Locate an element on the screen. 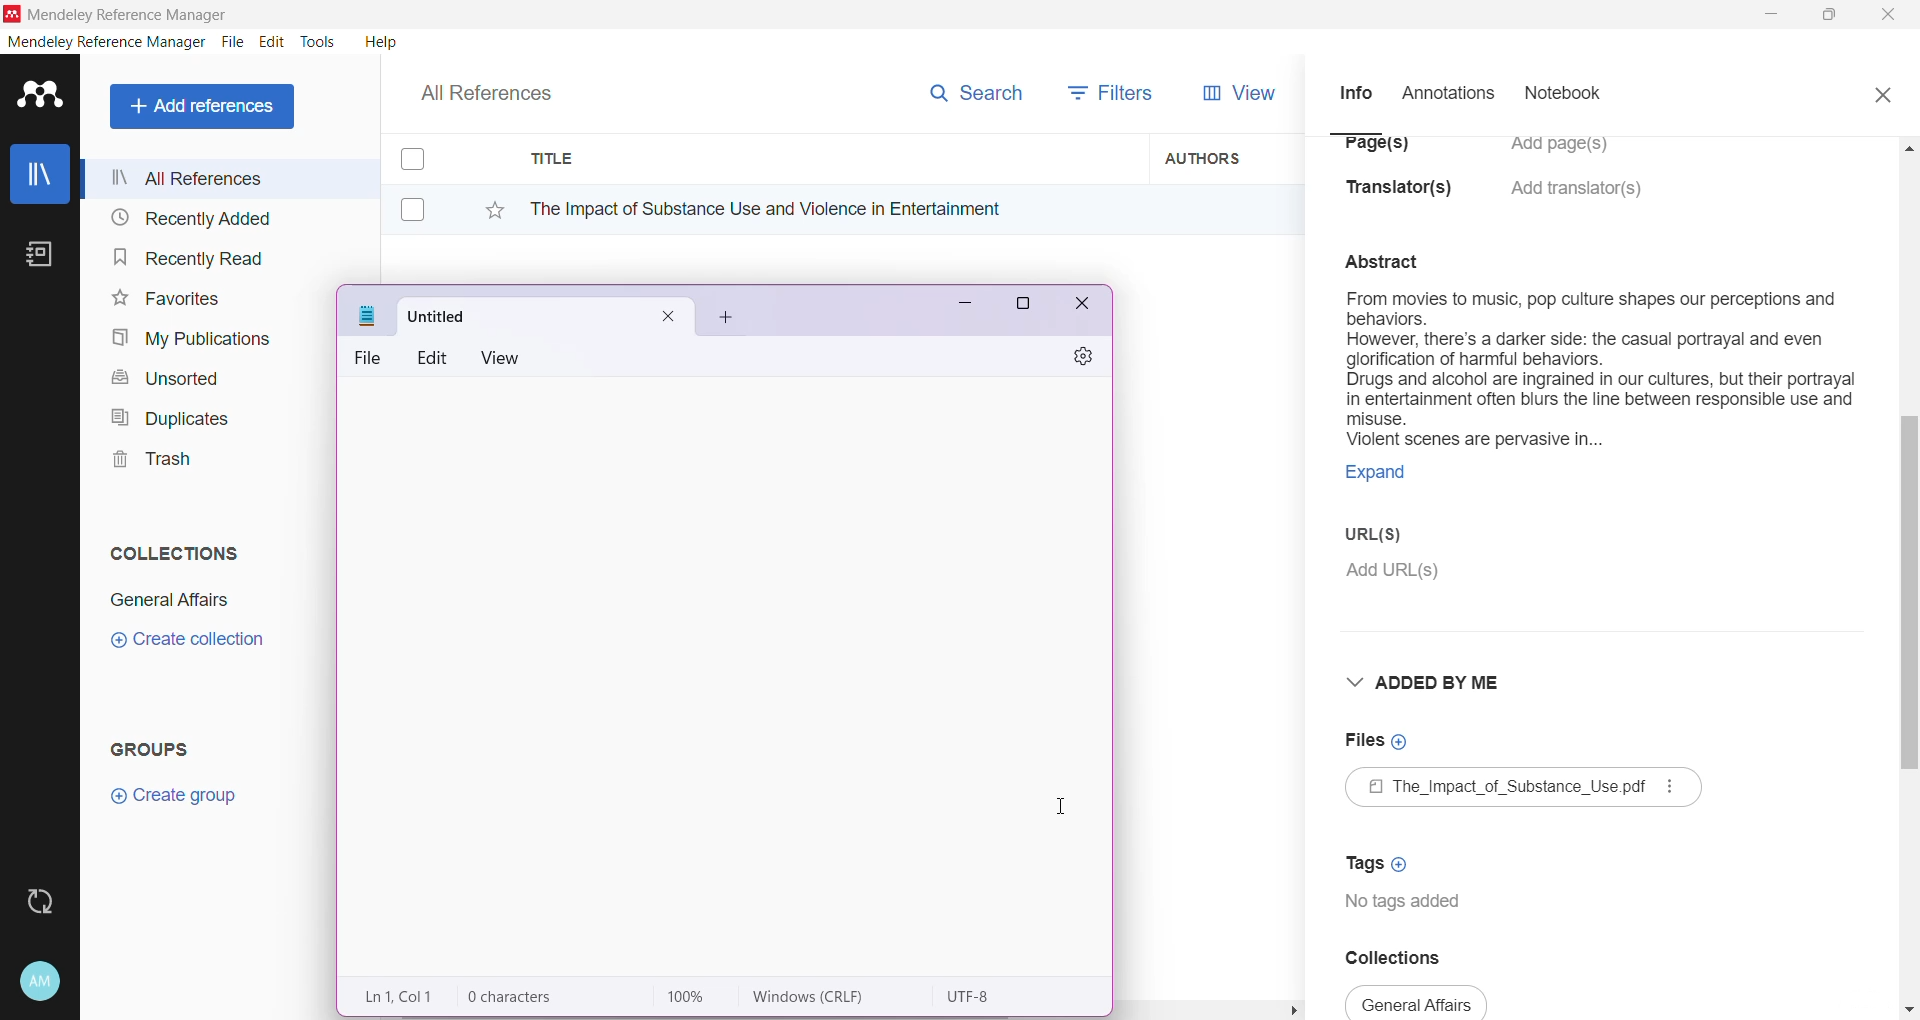 The width and height of the screenshot is (1920, 1020). Close is located at coordinates (1084, 307).